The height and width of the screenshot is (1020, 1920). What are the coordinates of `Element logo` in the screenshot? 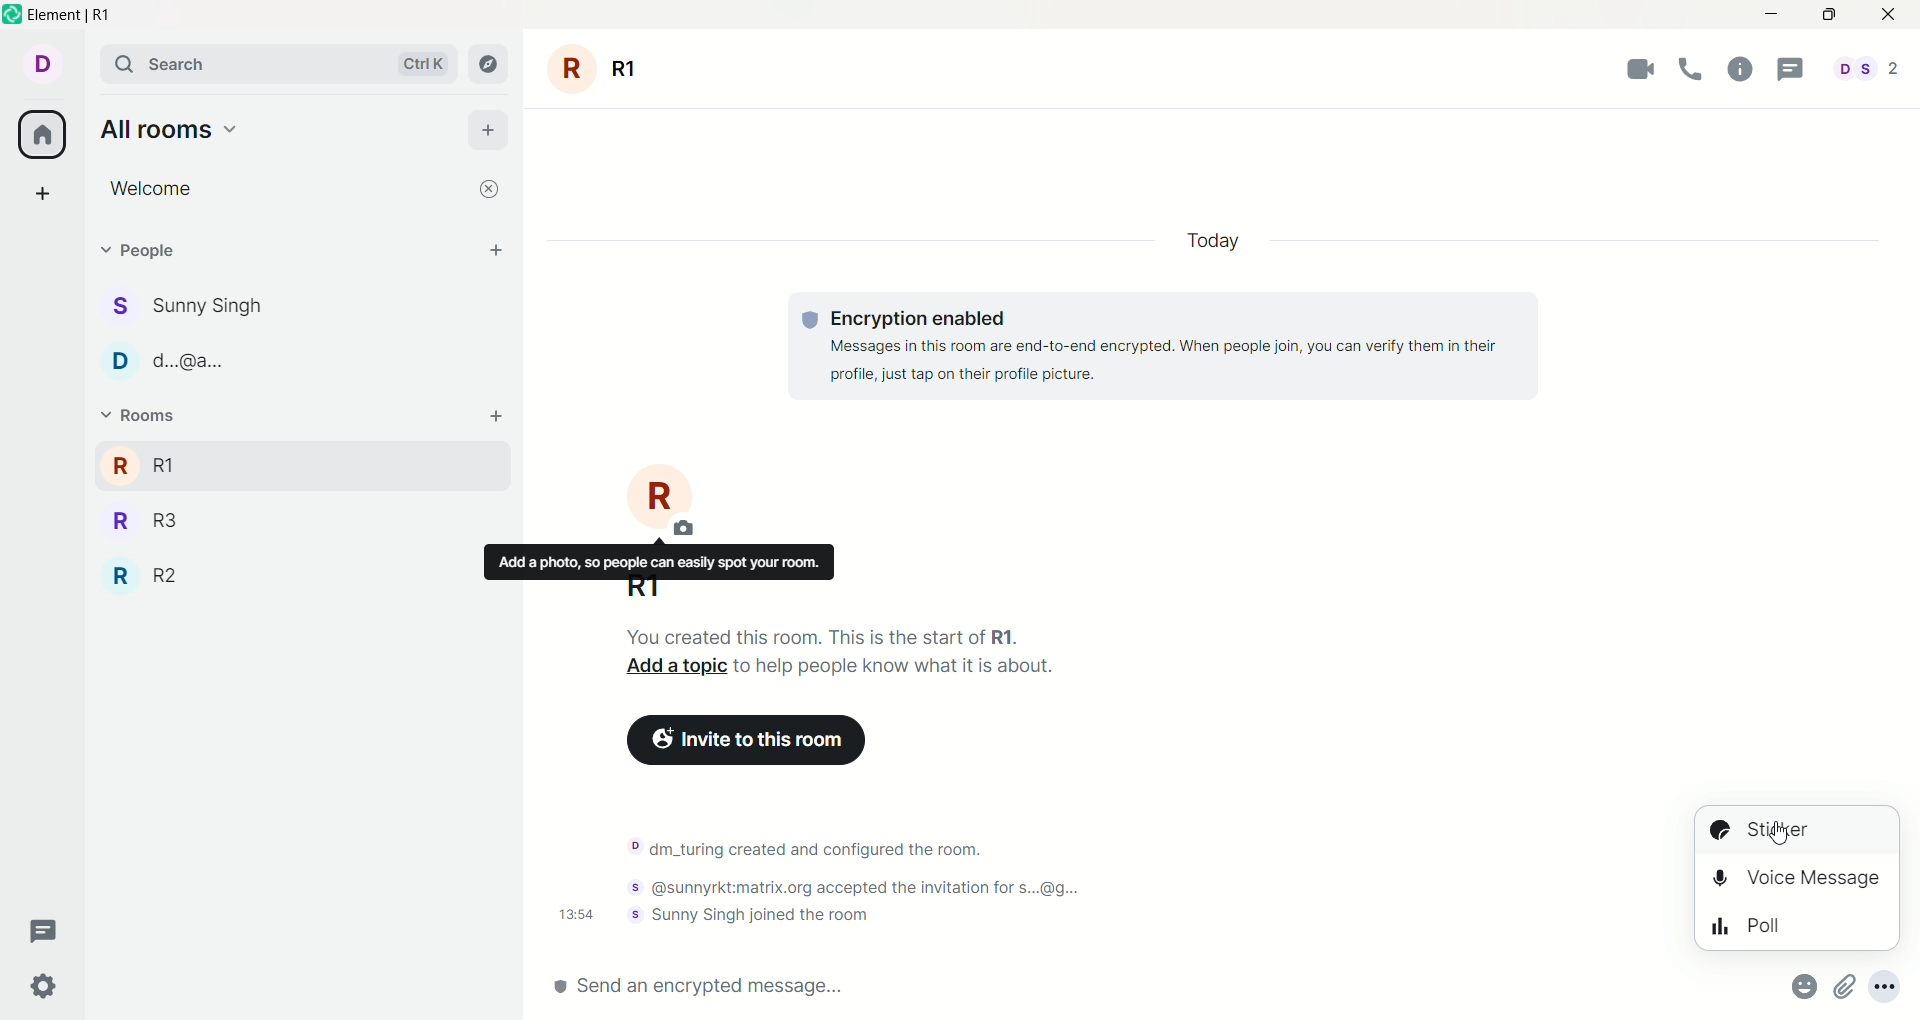 It's located at (13, 14).